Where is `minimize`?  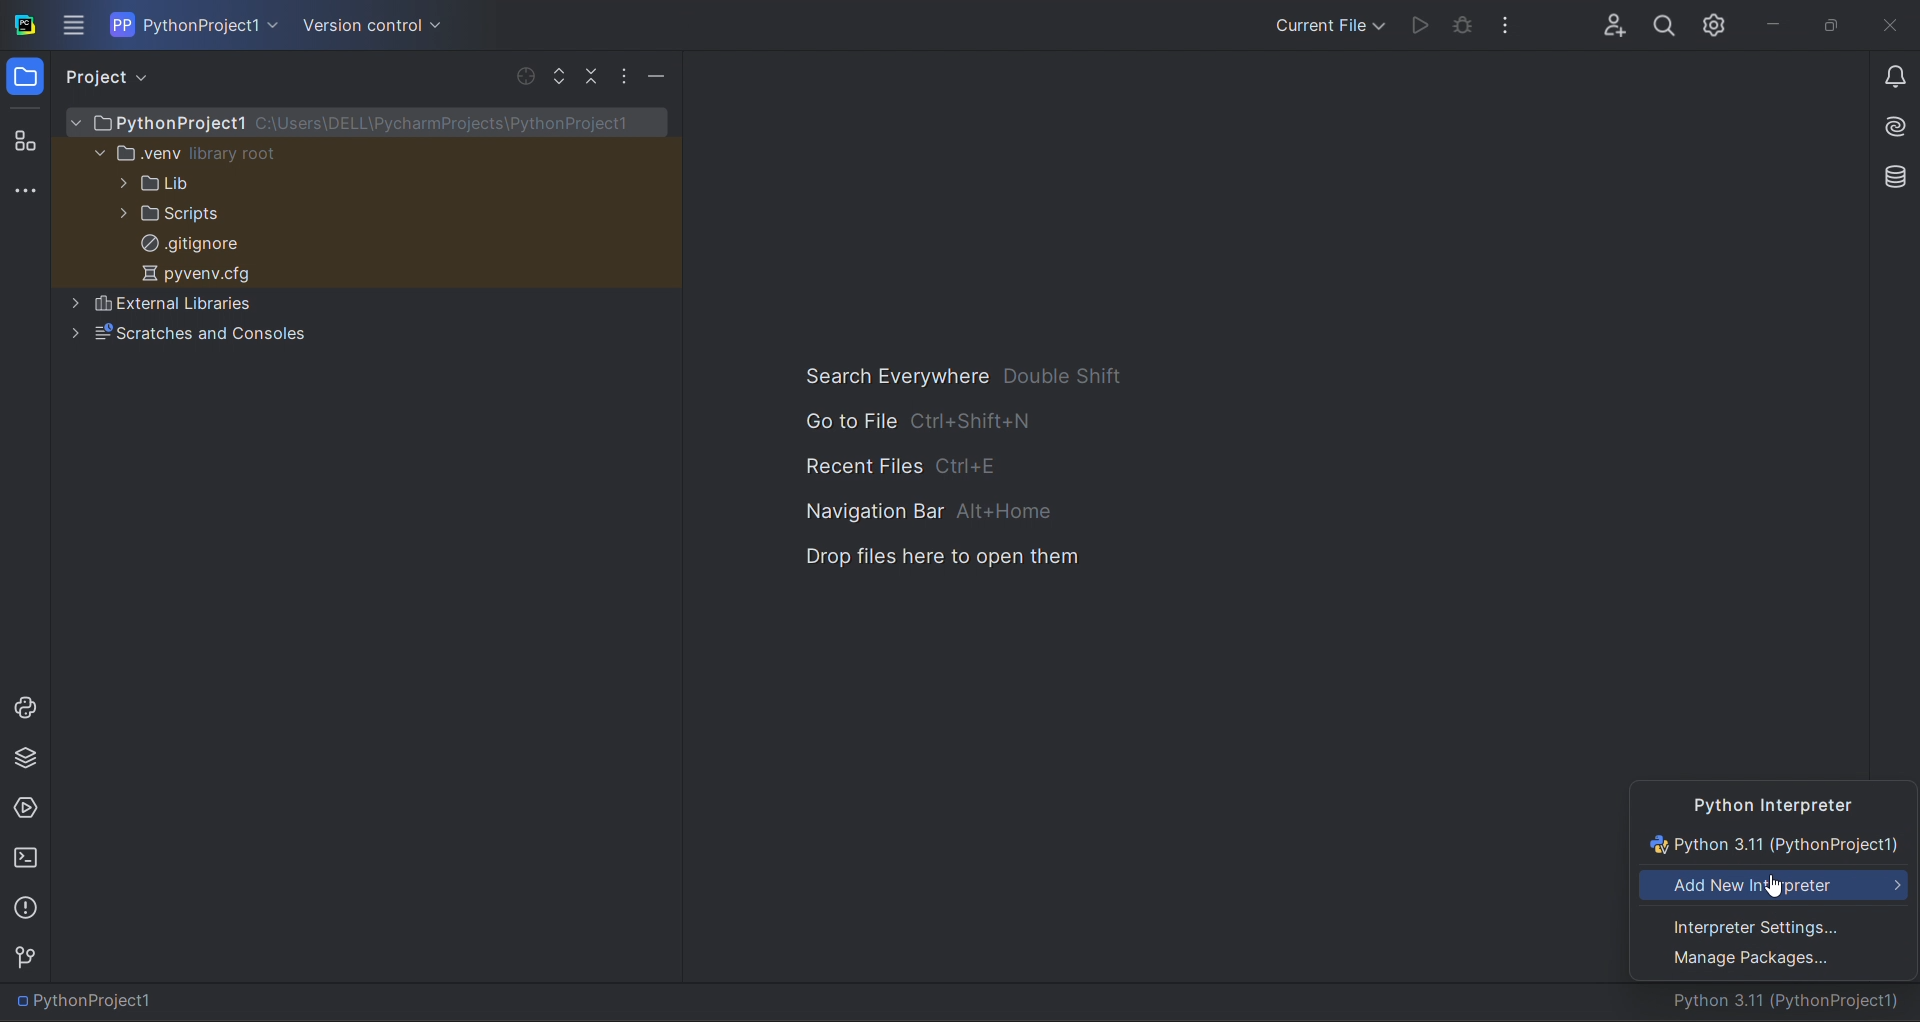
minimize is located at coordinates (655, 77).